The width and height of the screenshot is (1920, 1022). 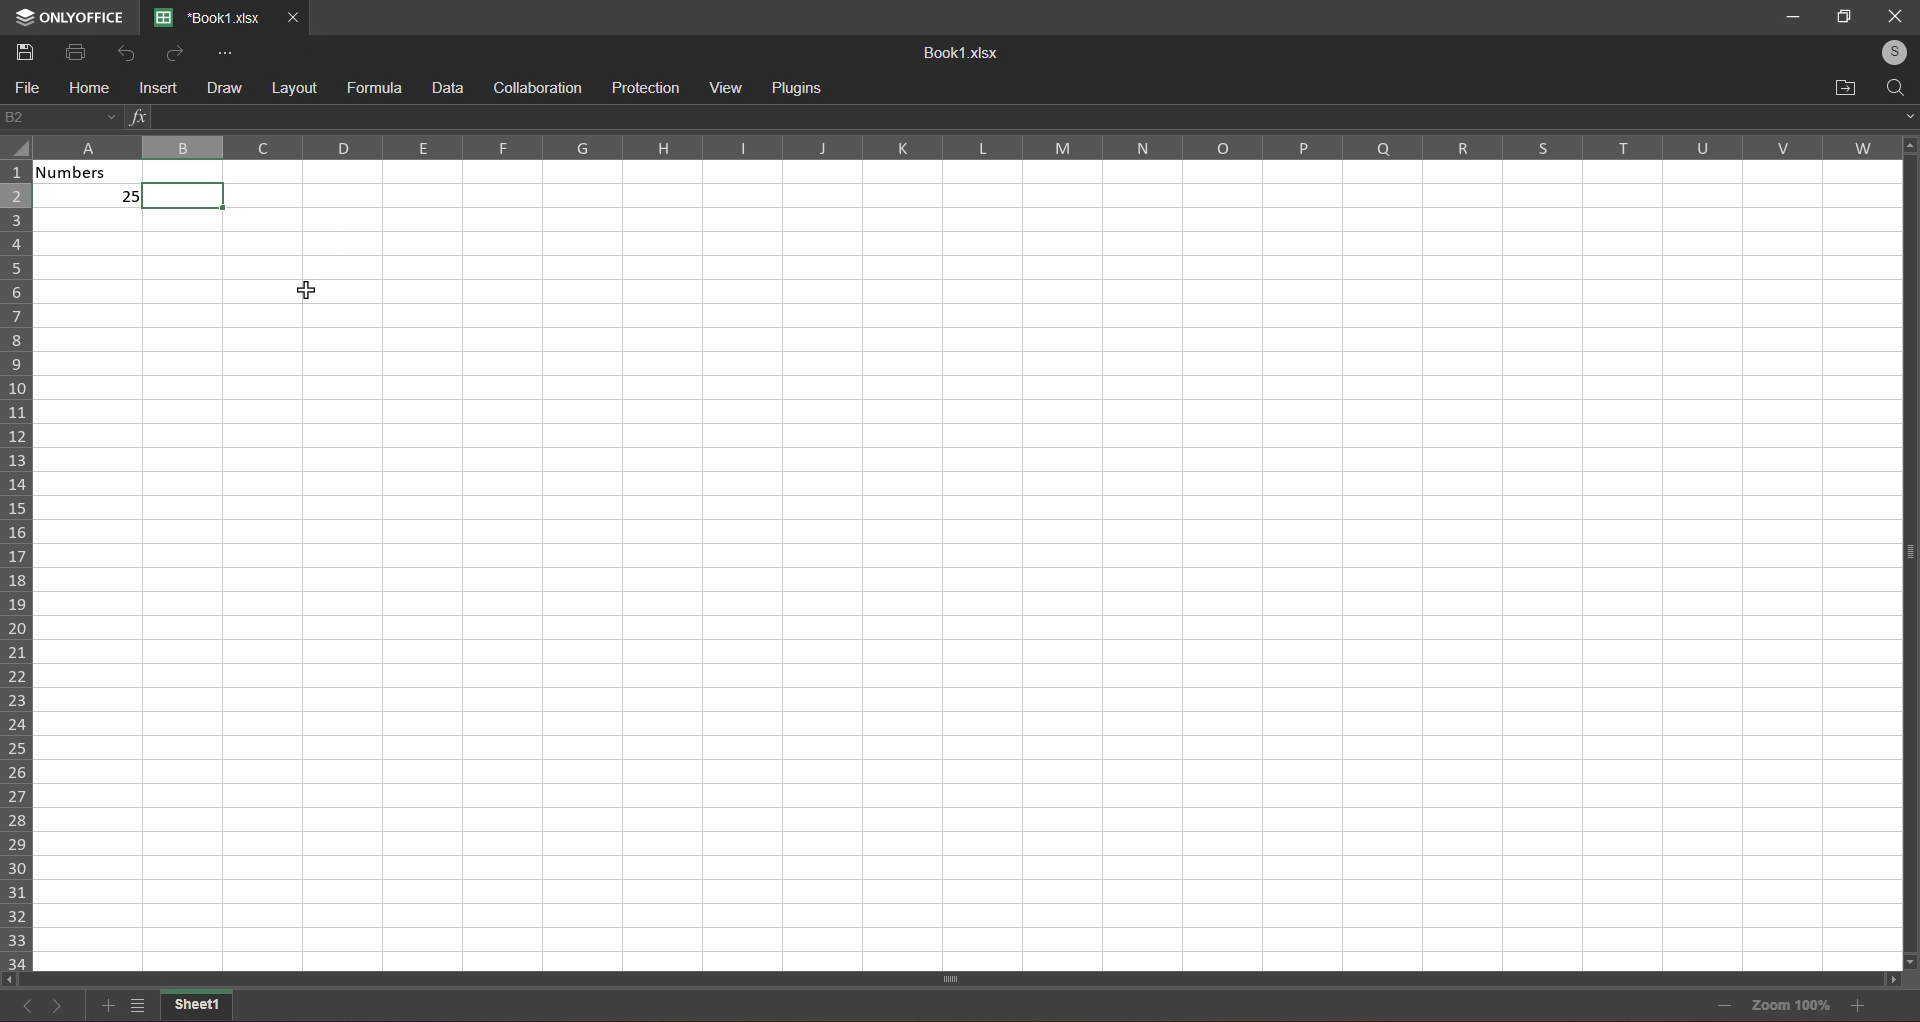 What do you see at coordinates (171, 53) in the screenshot?
I see `redo` at bounding box center [171, 53].